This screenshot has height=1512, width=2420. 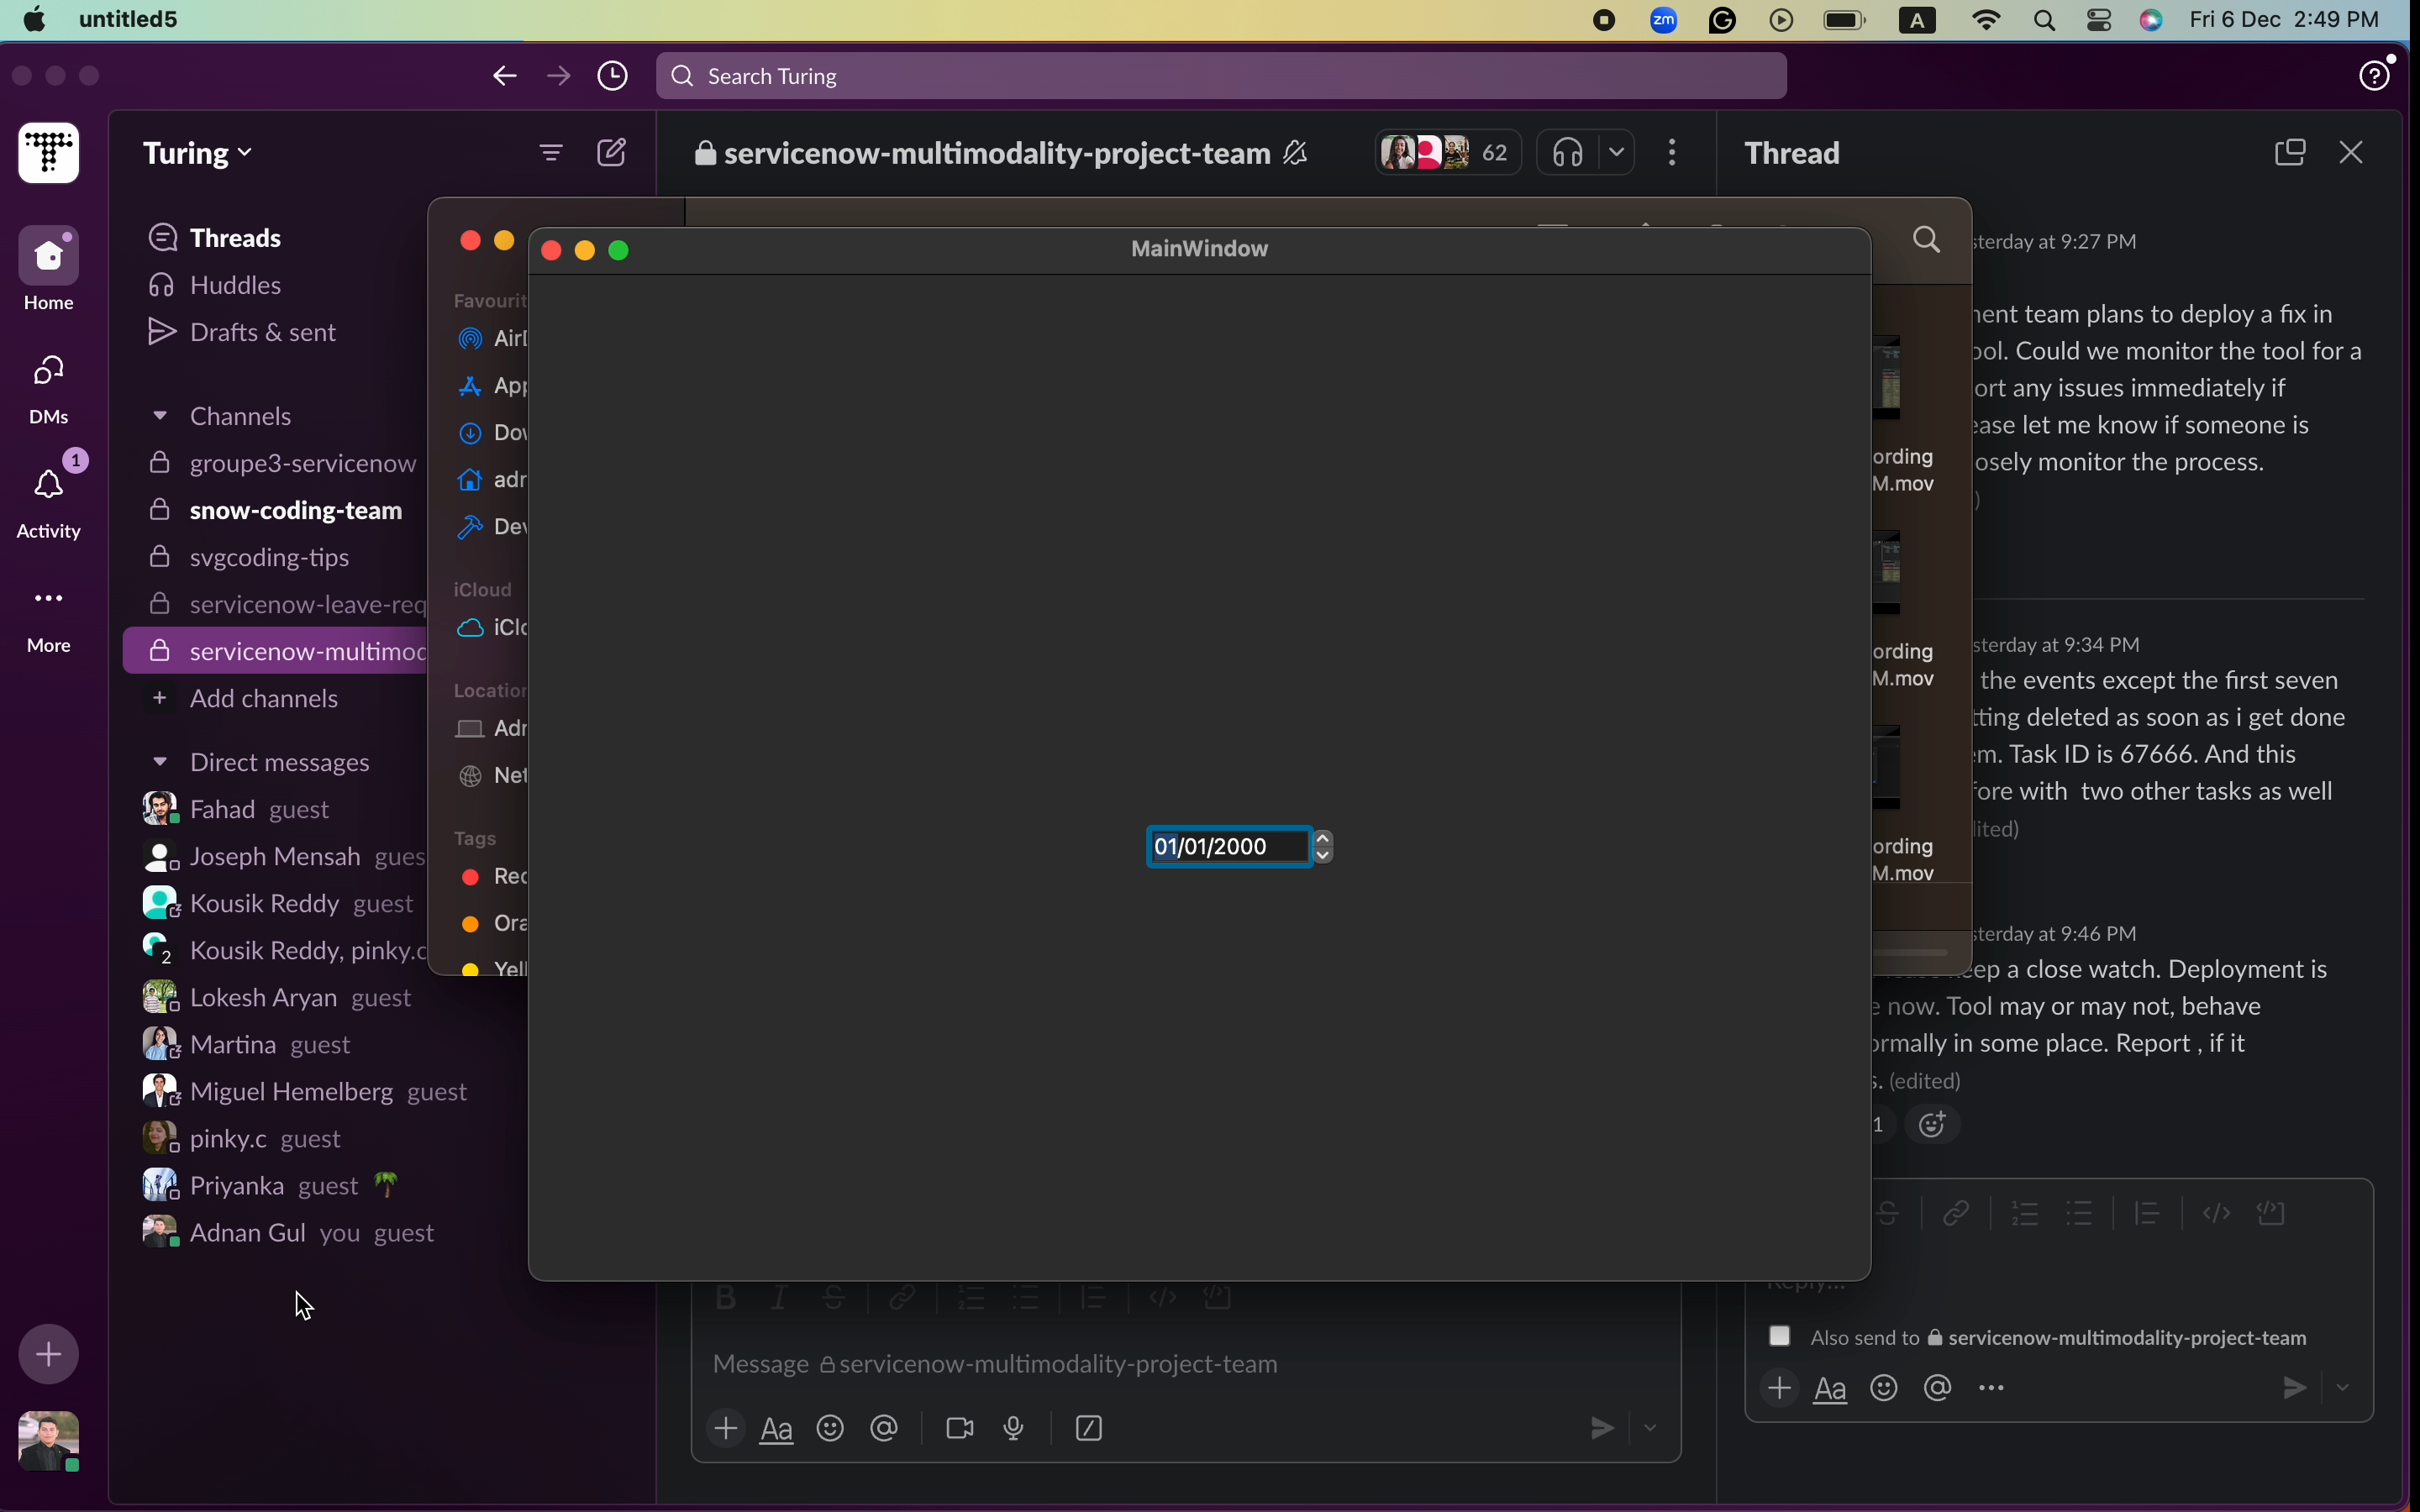 What do you see at coordinates (991, 1363) in the screenshot?
I see `message` at bounding box center [991, 1363].